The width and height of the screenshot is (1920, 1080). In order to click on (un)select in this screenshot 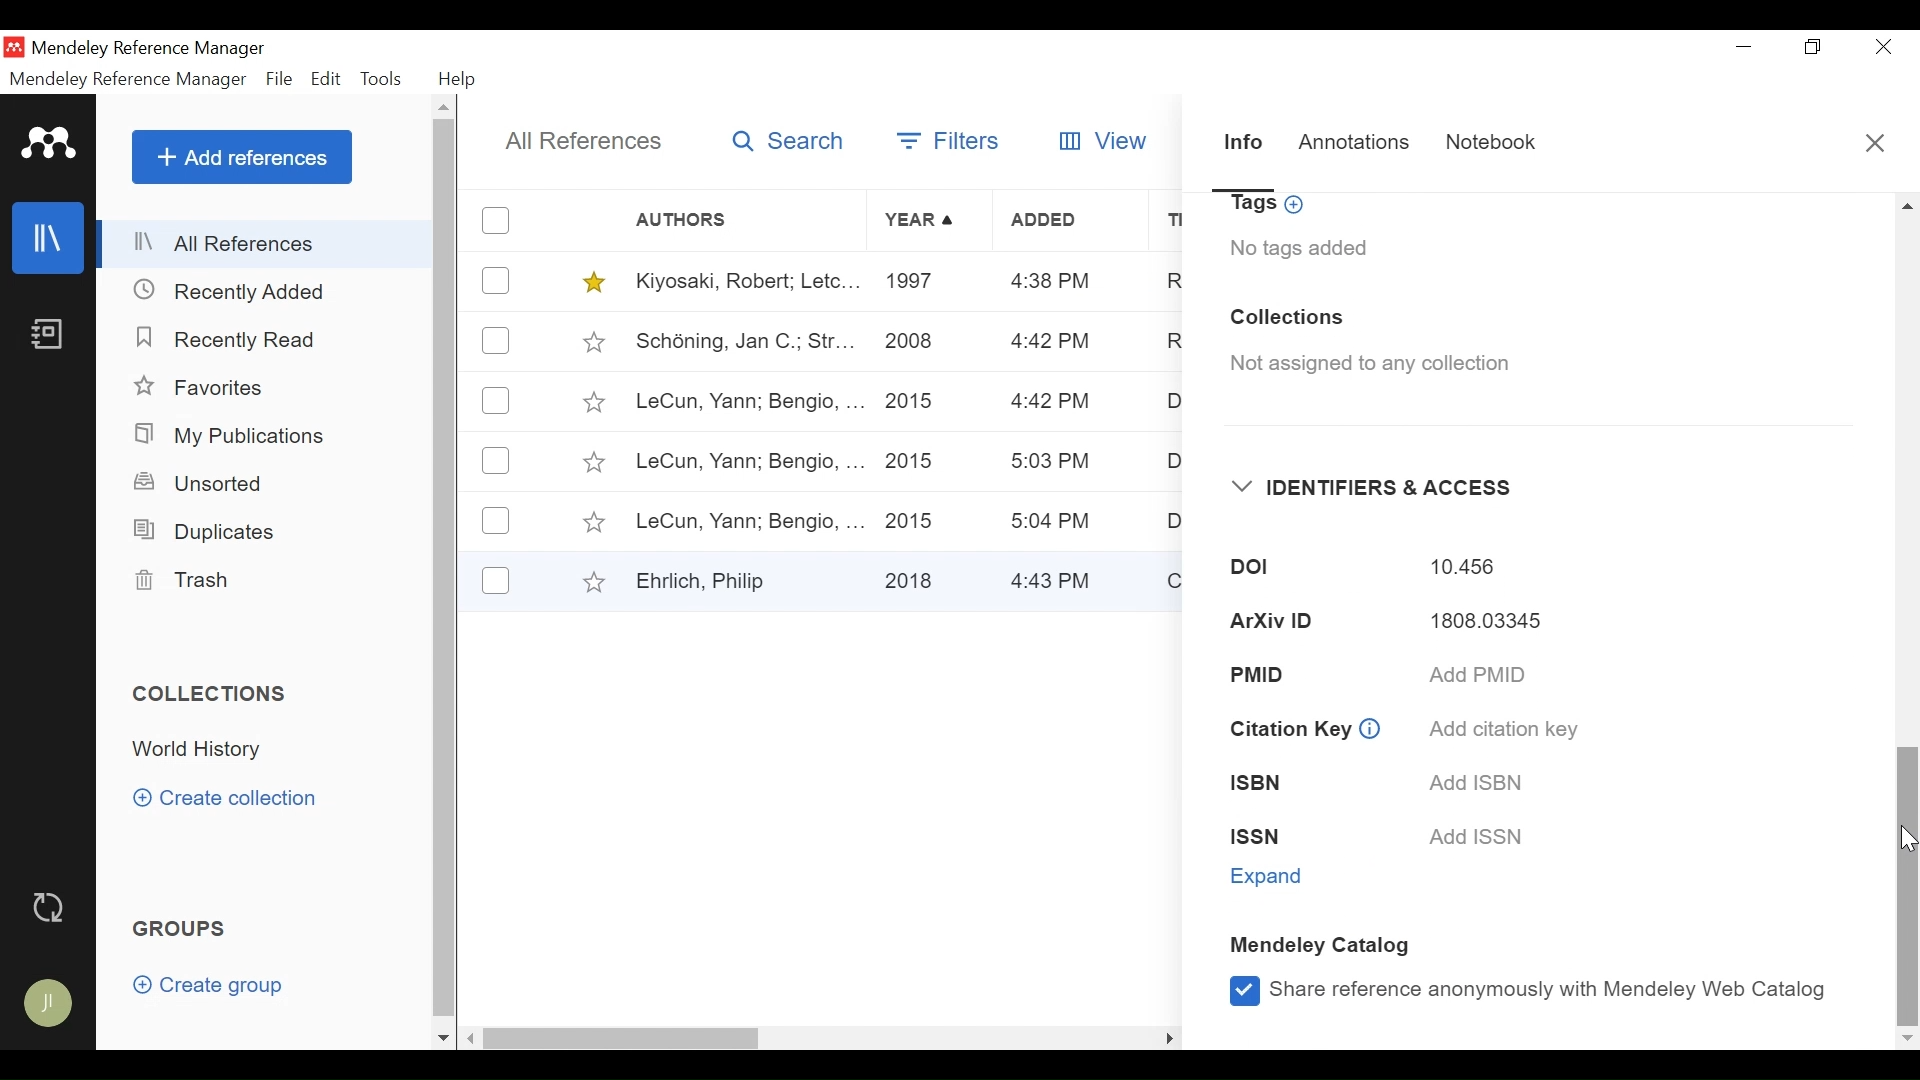, I will do `click(496, 521)`.